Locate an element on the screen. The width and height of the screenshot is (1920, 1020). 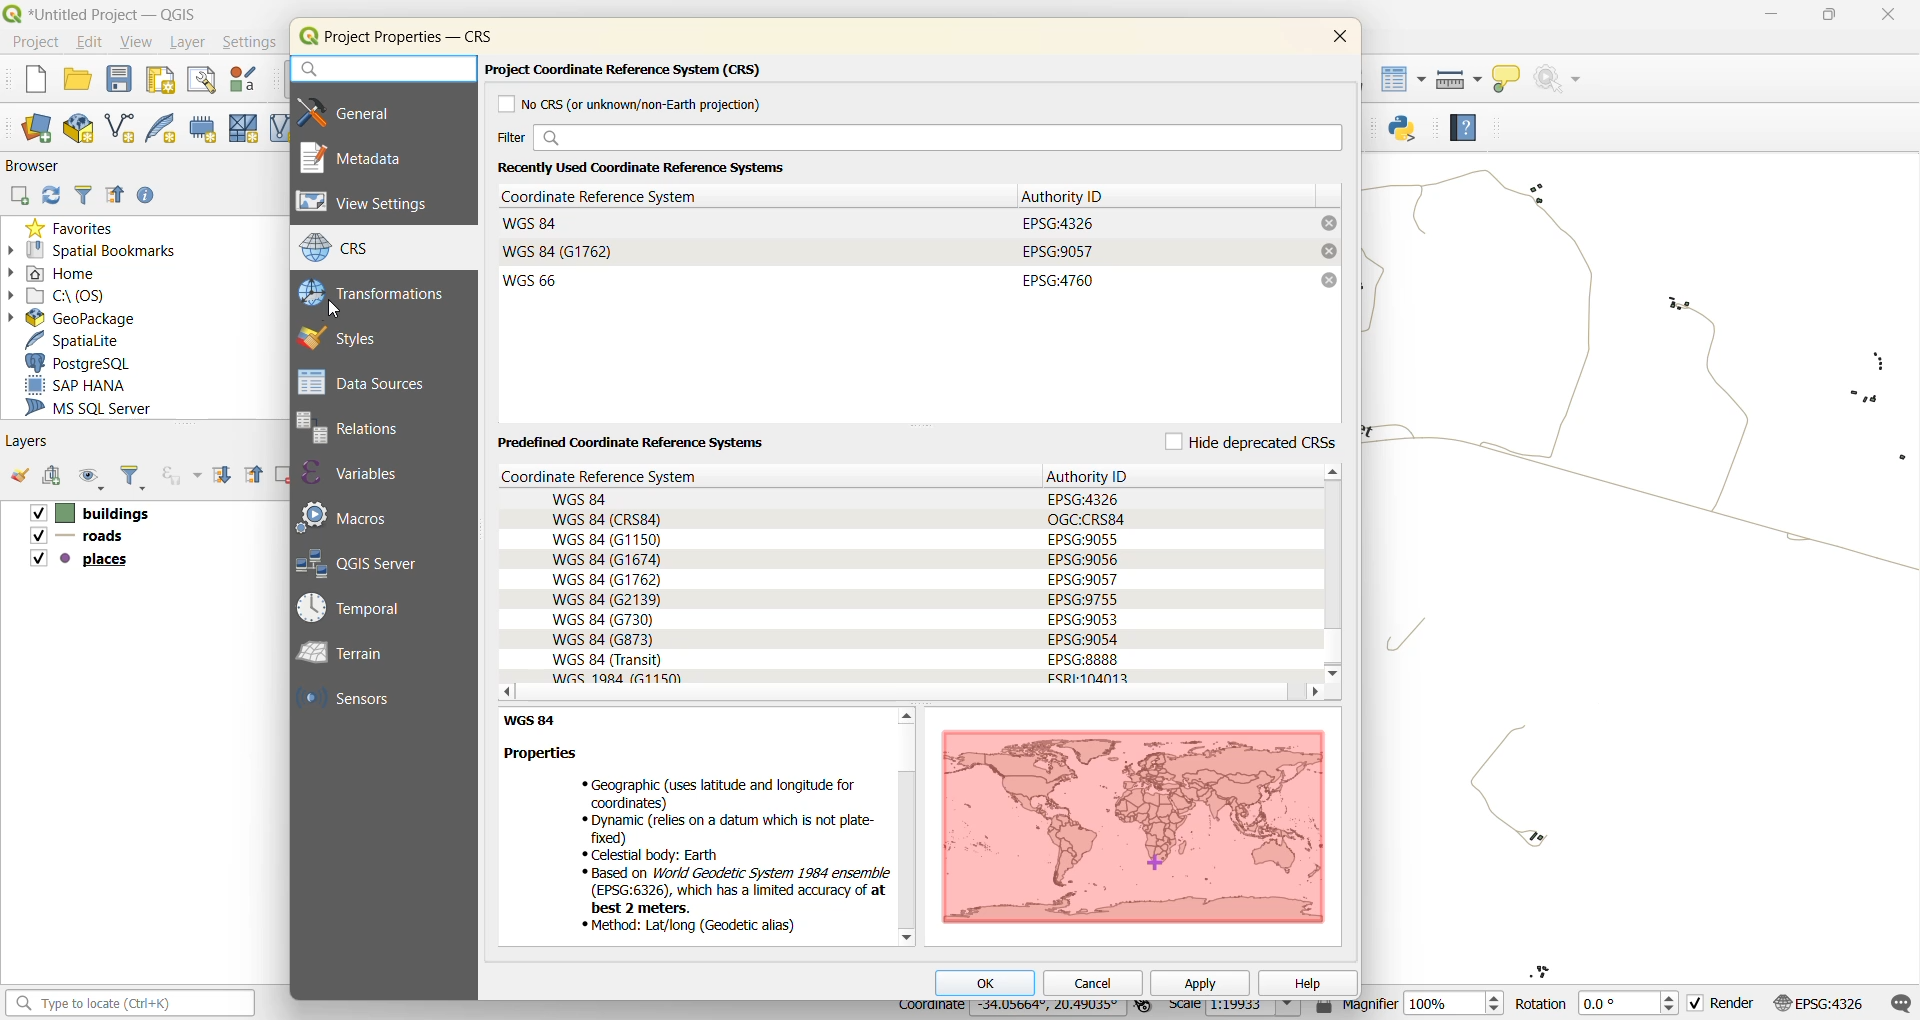
print layout is located at coordinates (162, 79).